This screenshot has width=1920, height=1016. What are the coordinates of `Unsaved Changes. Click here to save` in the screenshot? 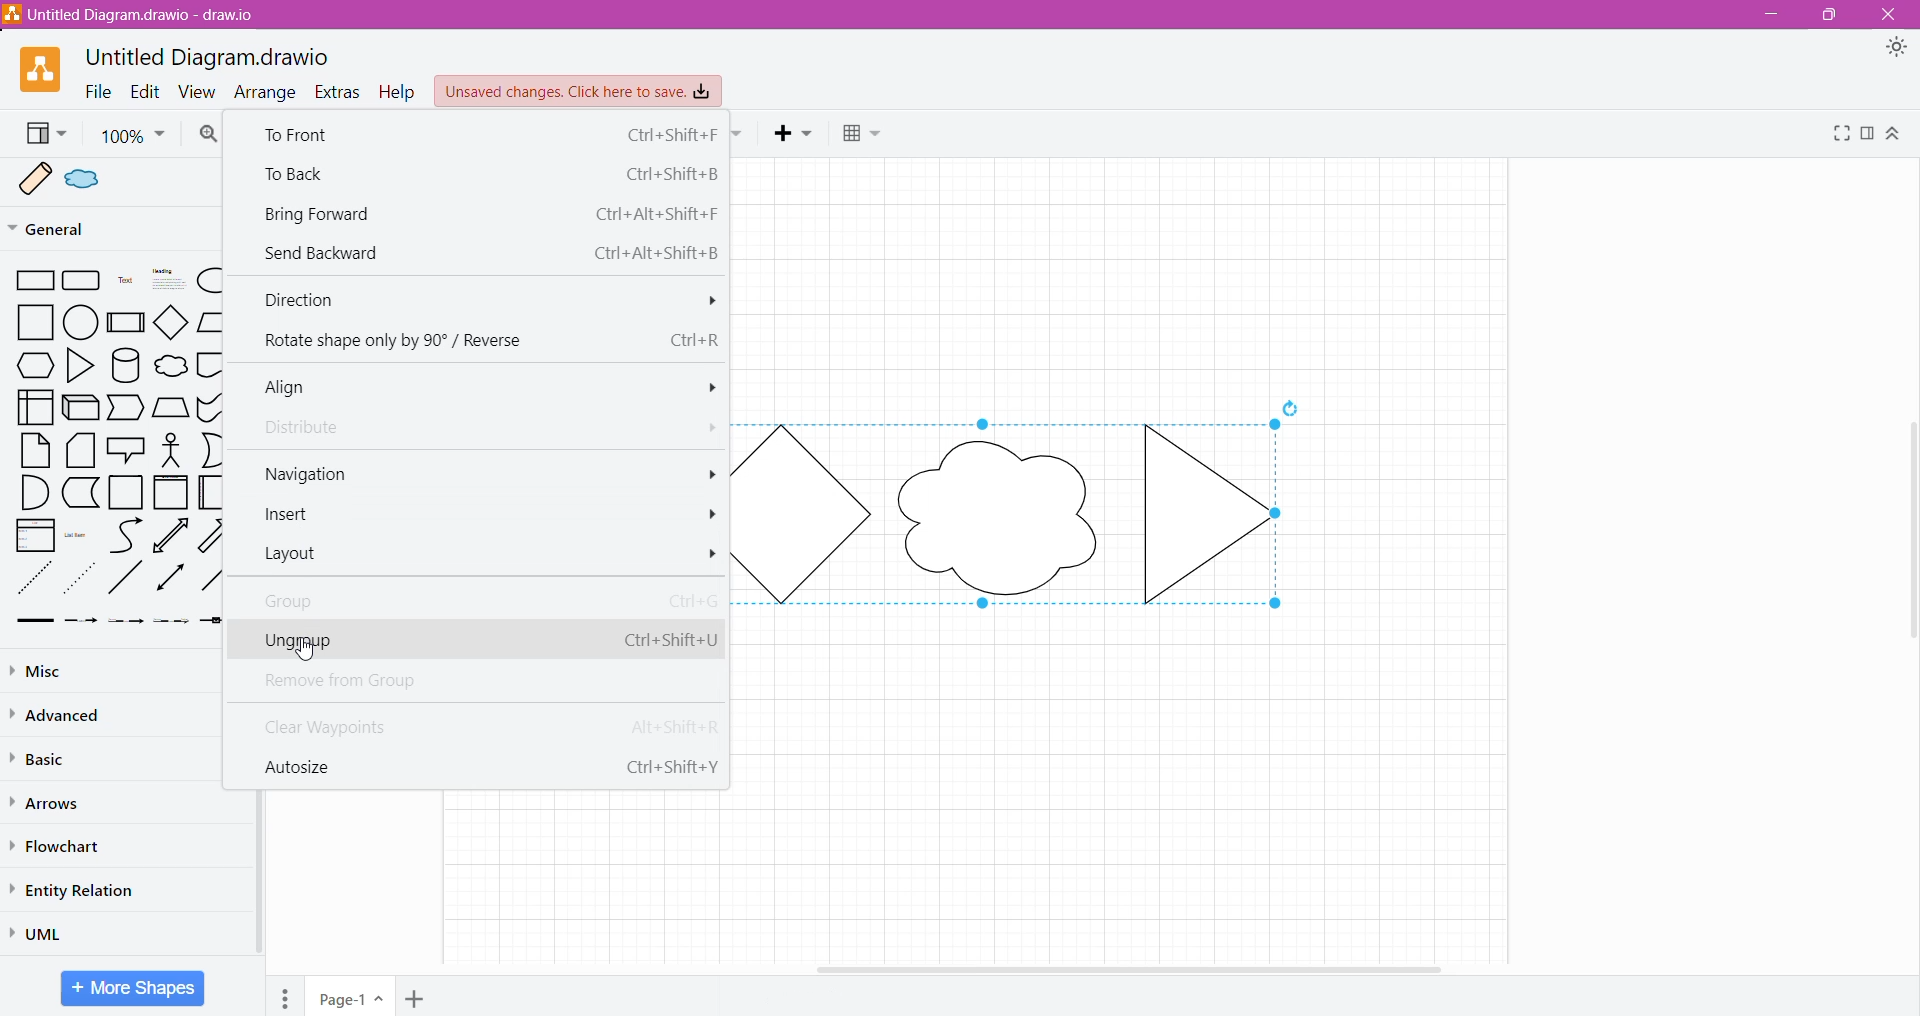 It's located at (579, 92).